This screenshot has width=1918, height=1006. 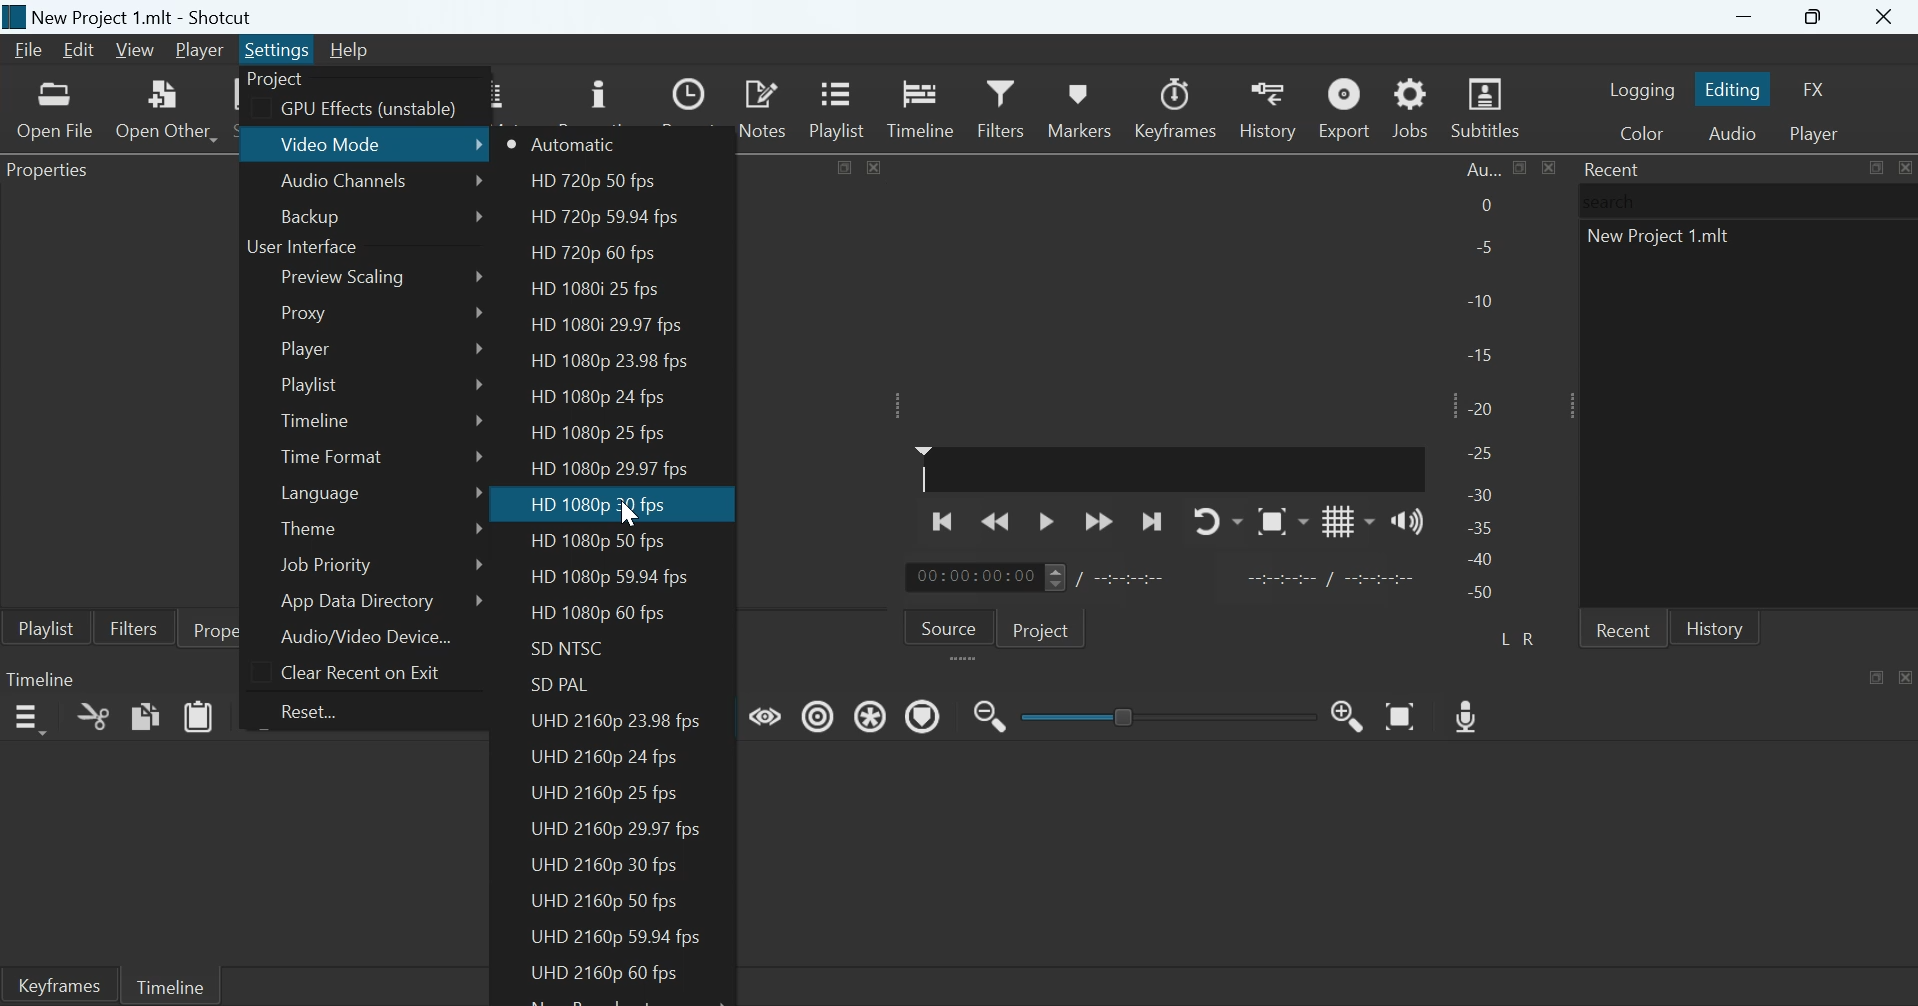 What do you see at coordinates (1507, 637) in the screenshot?
I see `Left` at bounding box center [1507, 637].